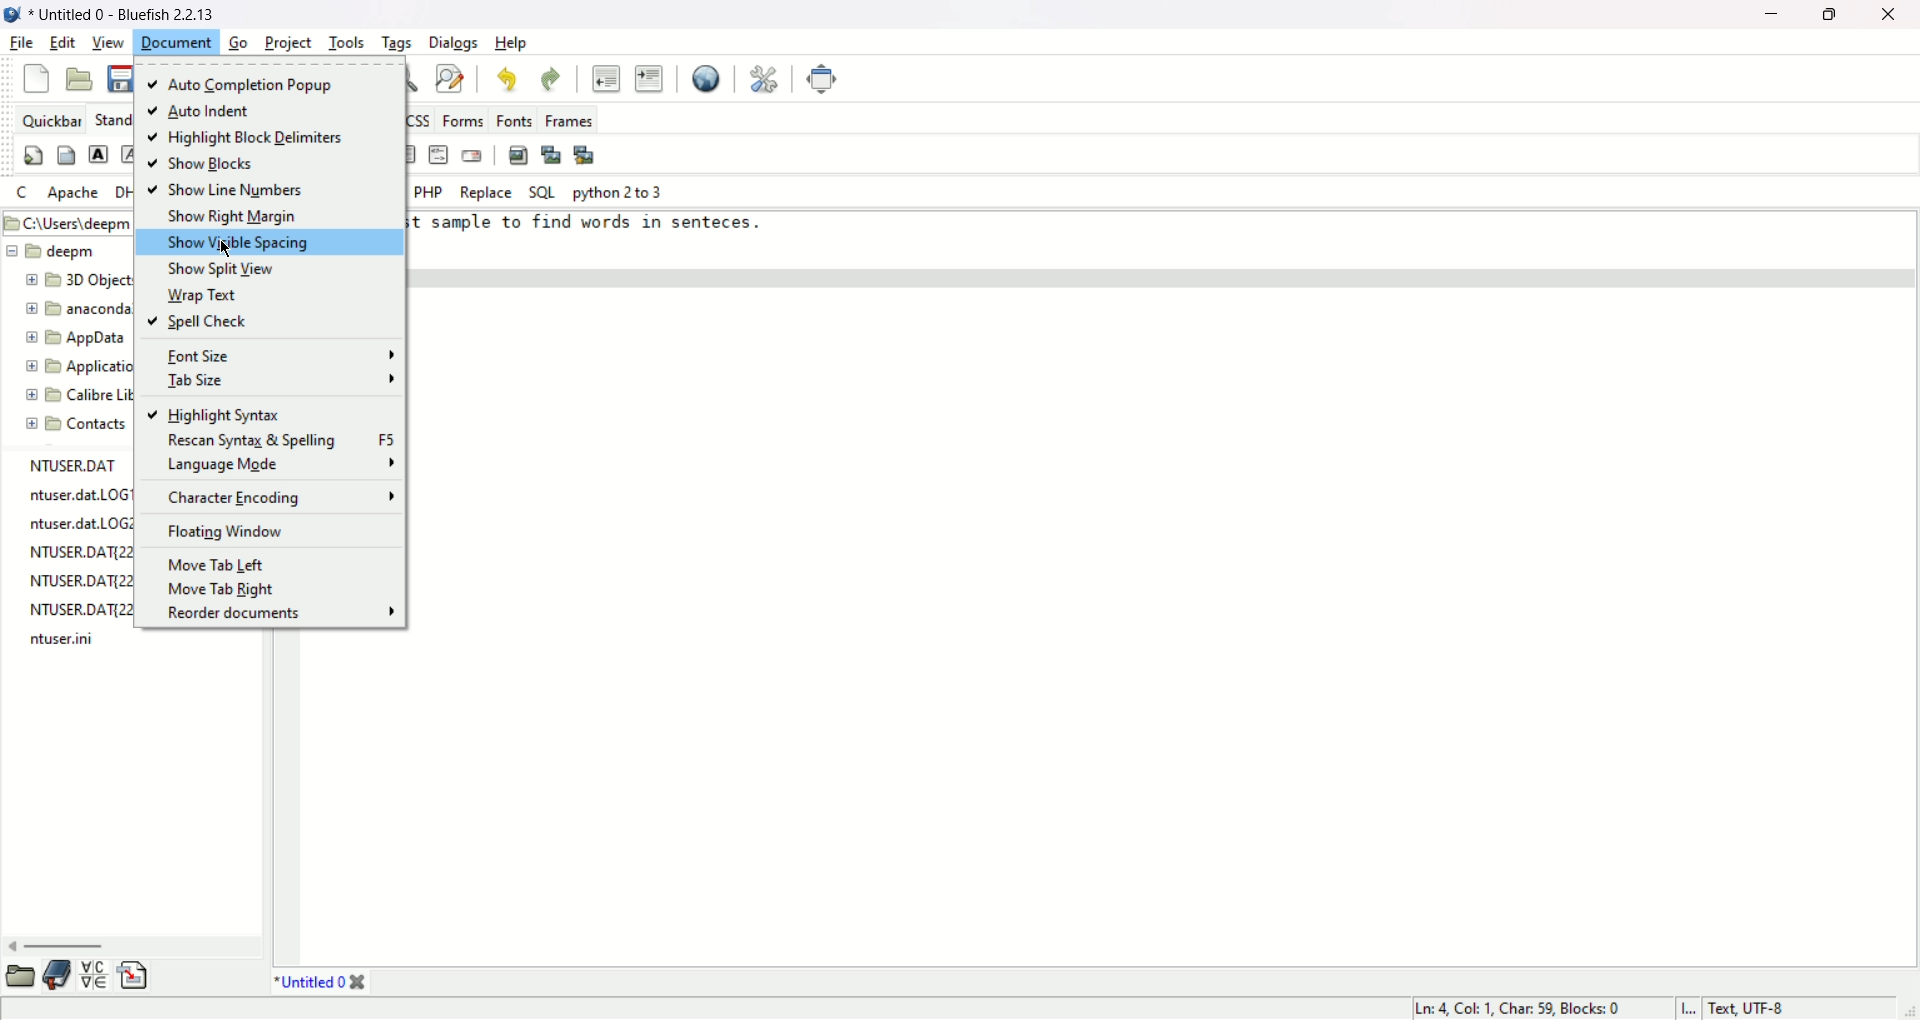 This screenshot has width=1920, height=1020. Describe the element at coordinates (585, 222) in the screenshot. I see `this is test sample to find words in senteces.` at that location.